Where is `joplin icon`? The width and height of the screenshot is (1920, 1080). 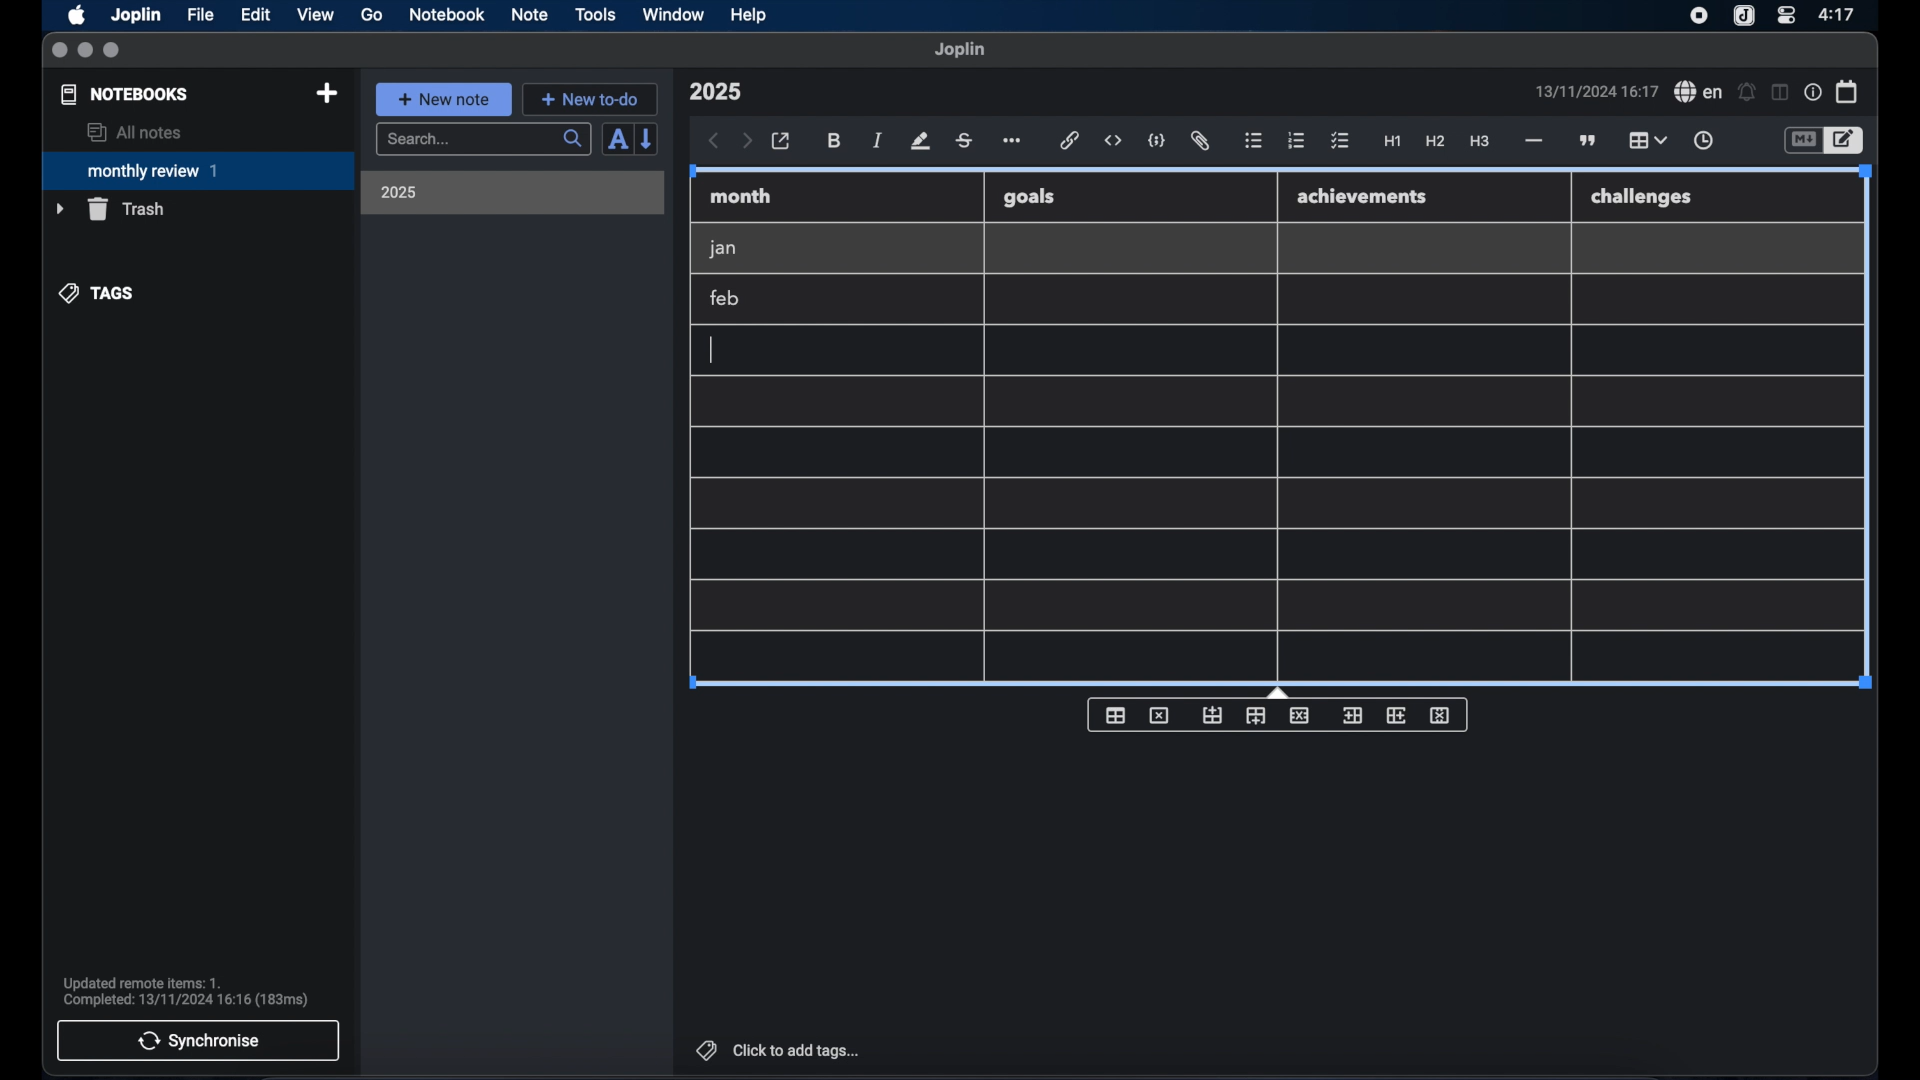 joplin icon is located at coordinates (1742, 17).